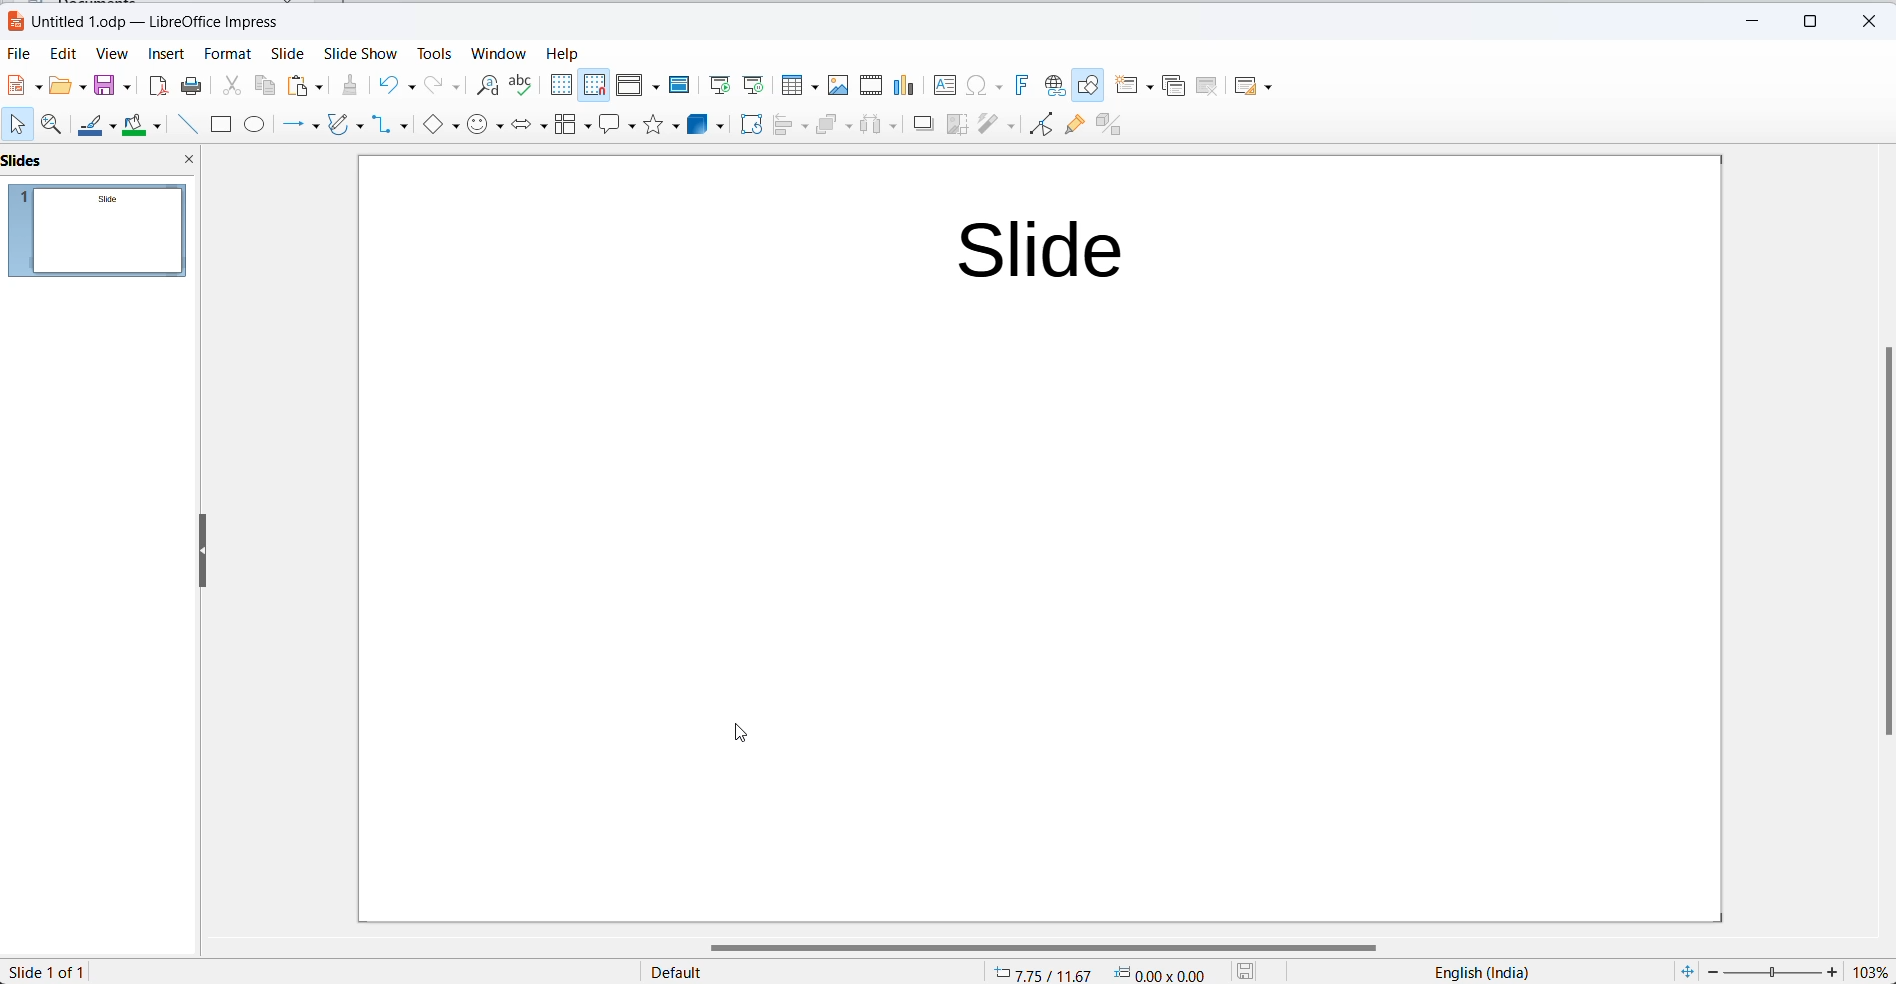 This screenshot has height=984, width=1896. Describe the element at coordinates (1038, 973) in the screenshot. I see `cursor location: -1.312 7/049` at that location.